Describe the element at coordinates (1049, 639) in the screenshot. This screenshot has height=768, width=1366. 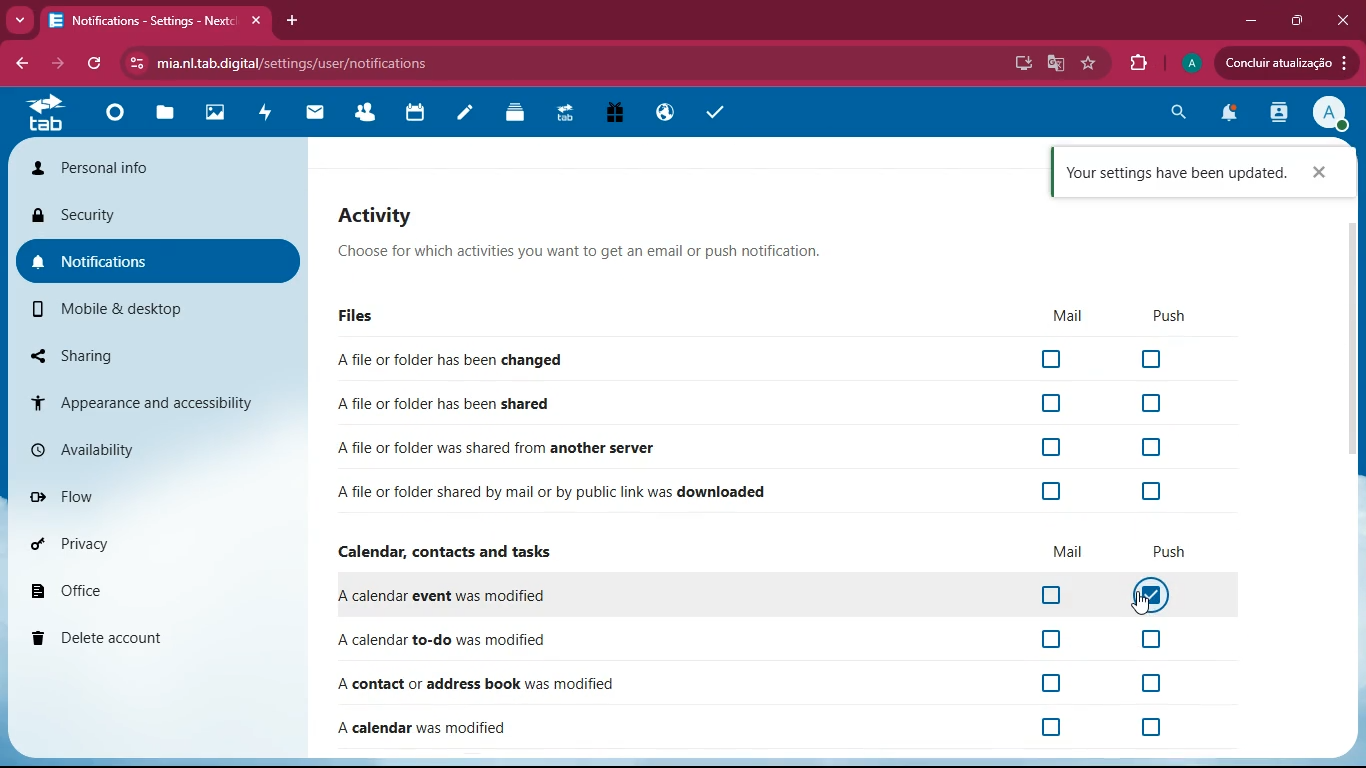
I see `off` at that location.